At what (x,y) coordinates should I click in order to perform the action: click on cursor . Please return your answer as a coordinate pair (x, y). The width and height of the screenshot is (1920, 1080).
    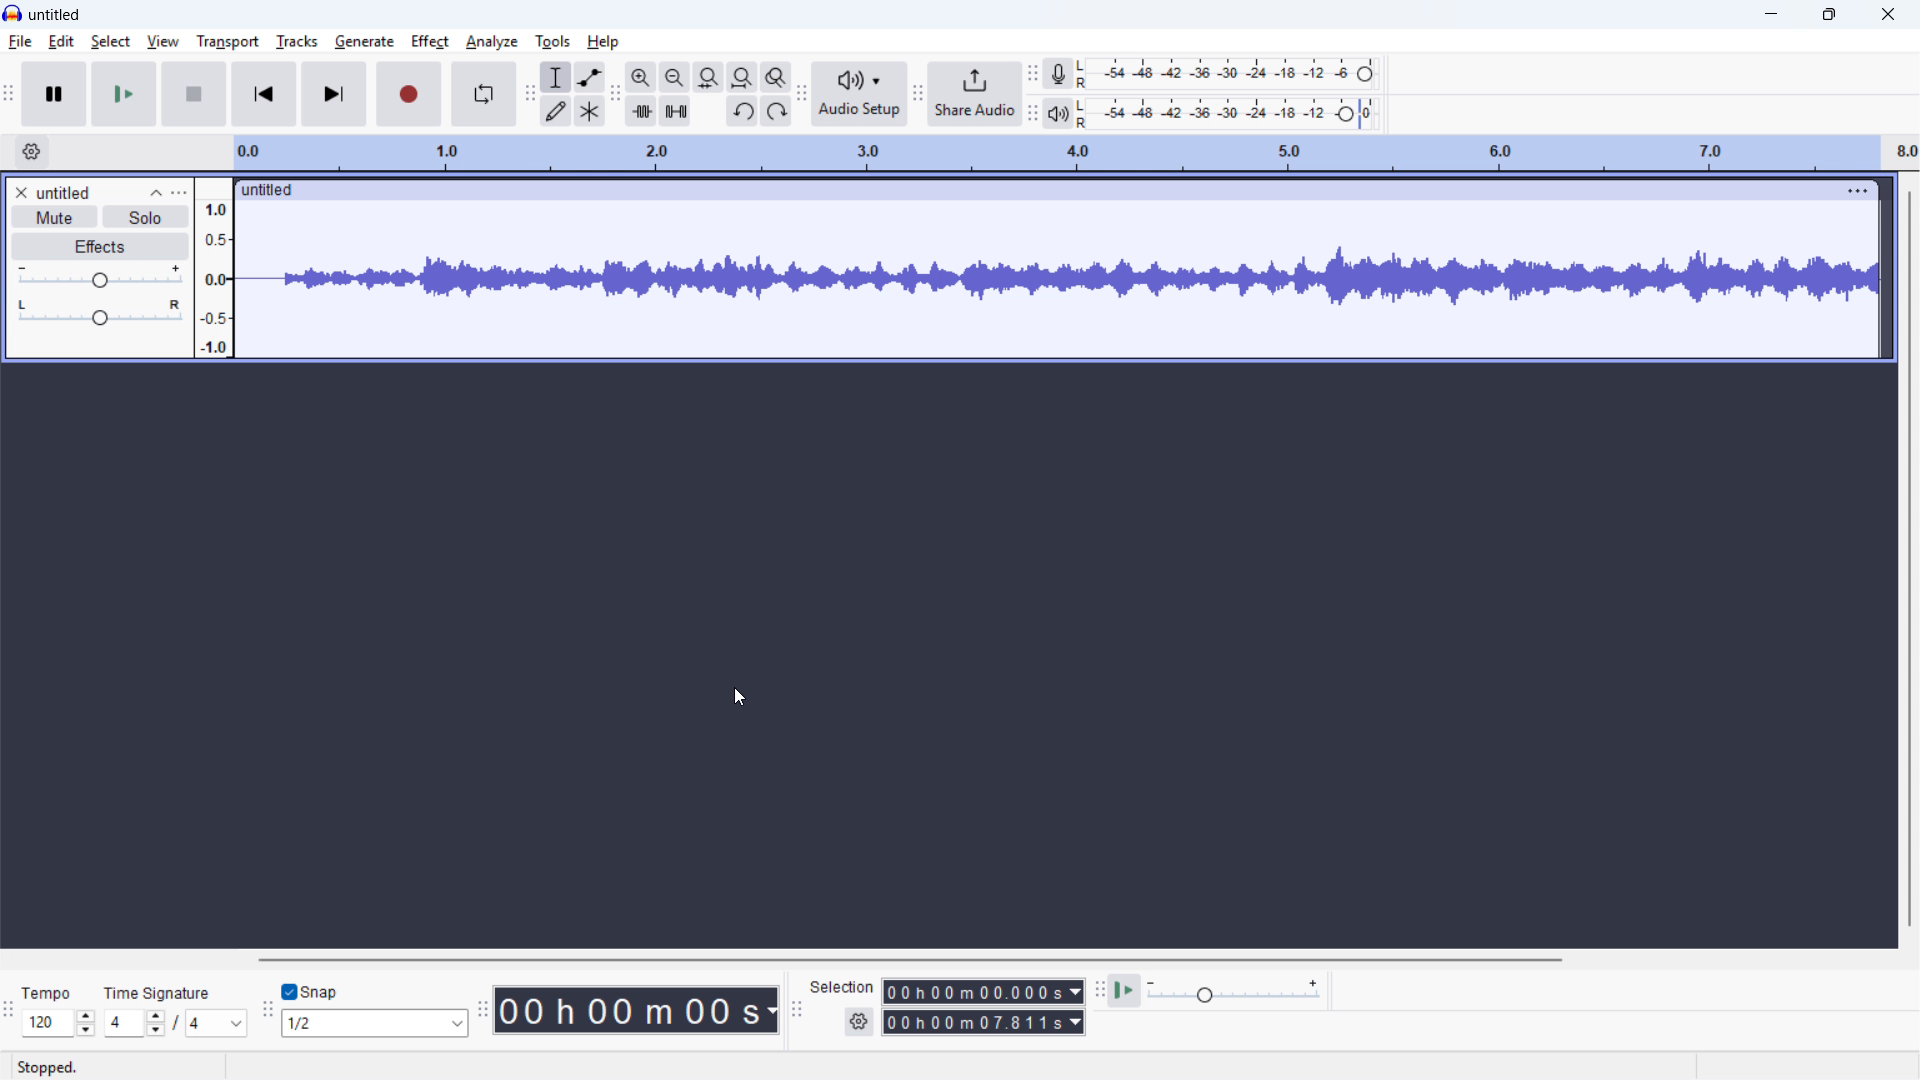
    Looking at the image, I should click on (739, 699).